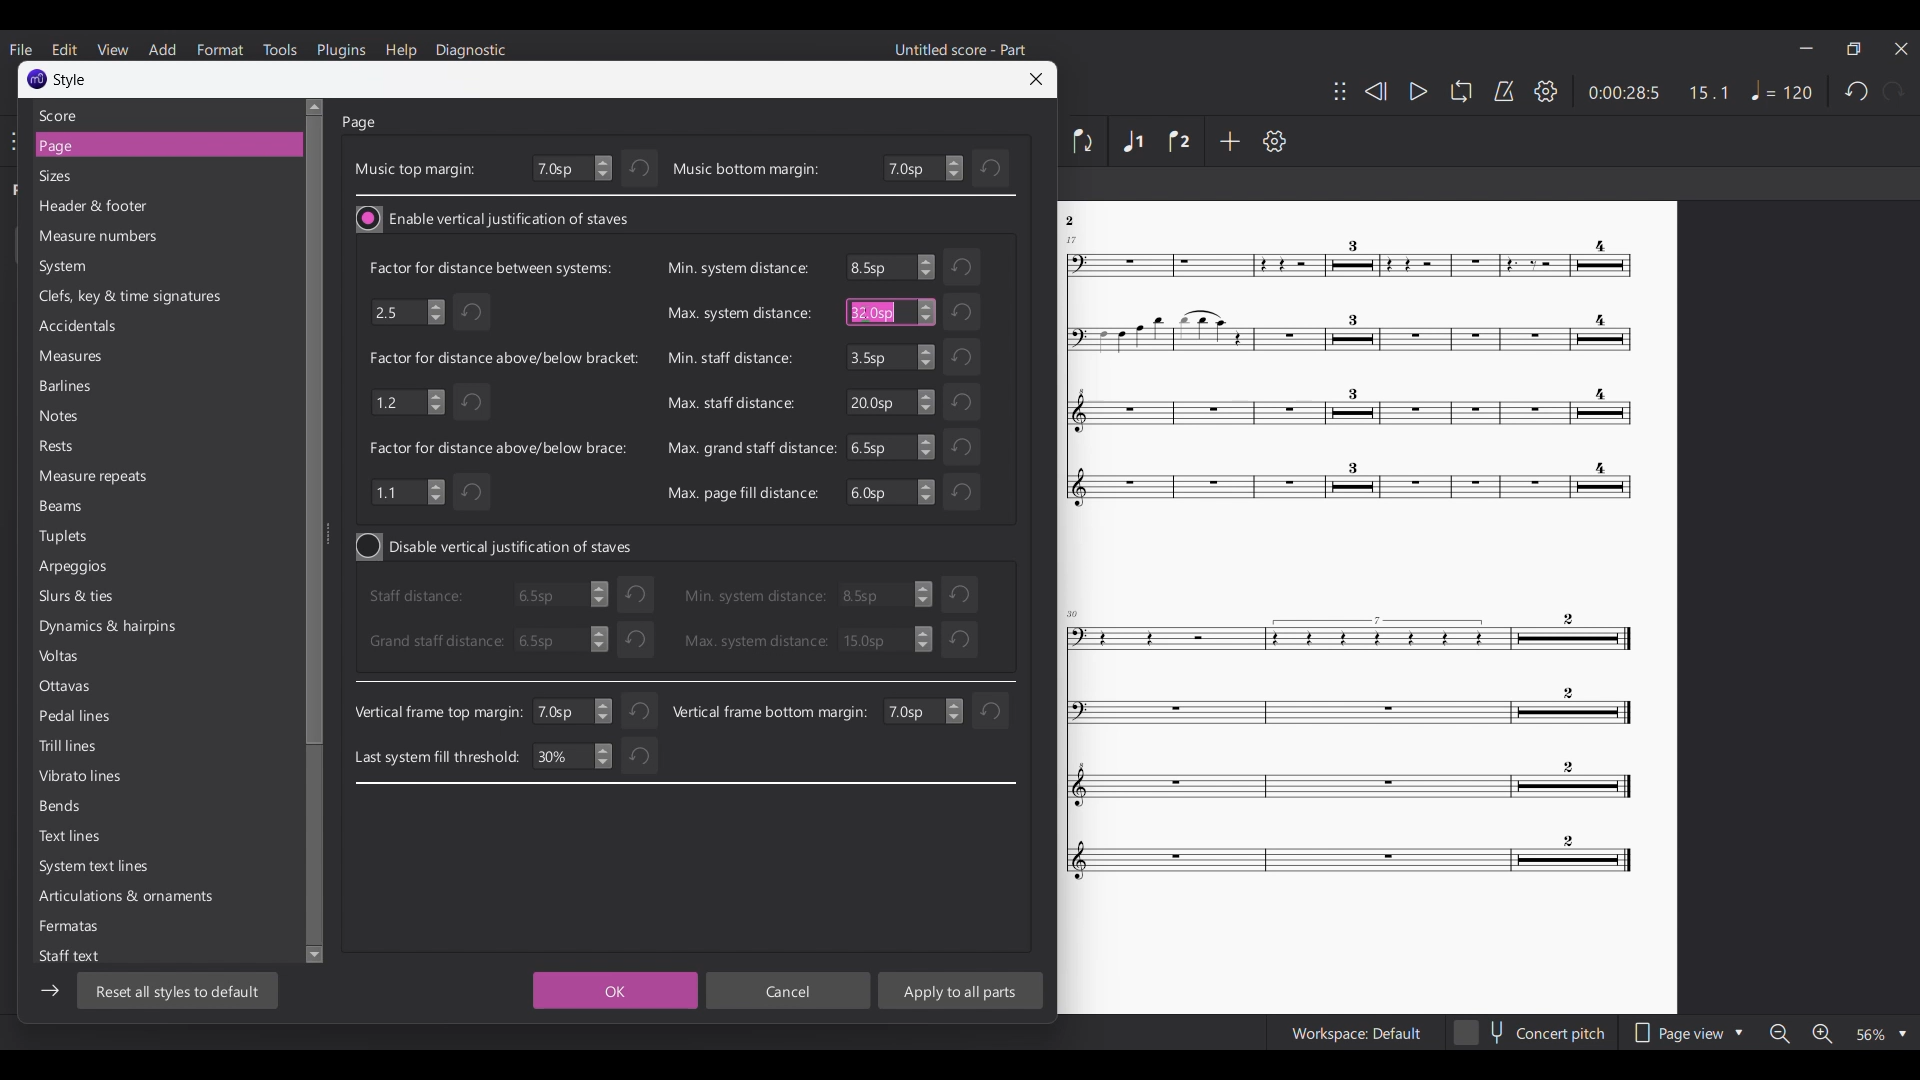  I want to click on Max. system distance, so click(738, 313).